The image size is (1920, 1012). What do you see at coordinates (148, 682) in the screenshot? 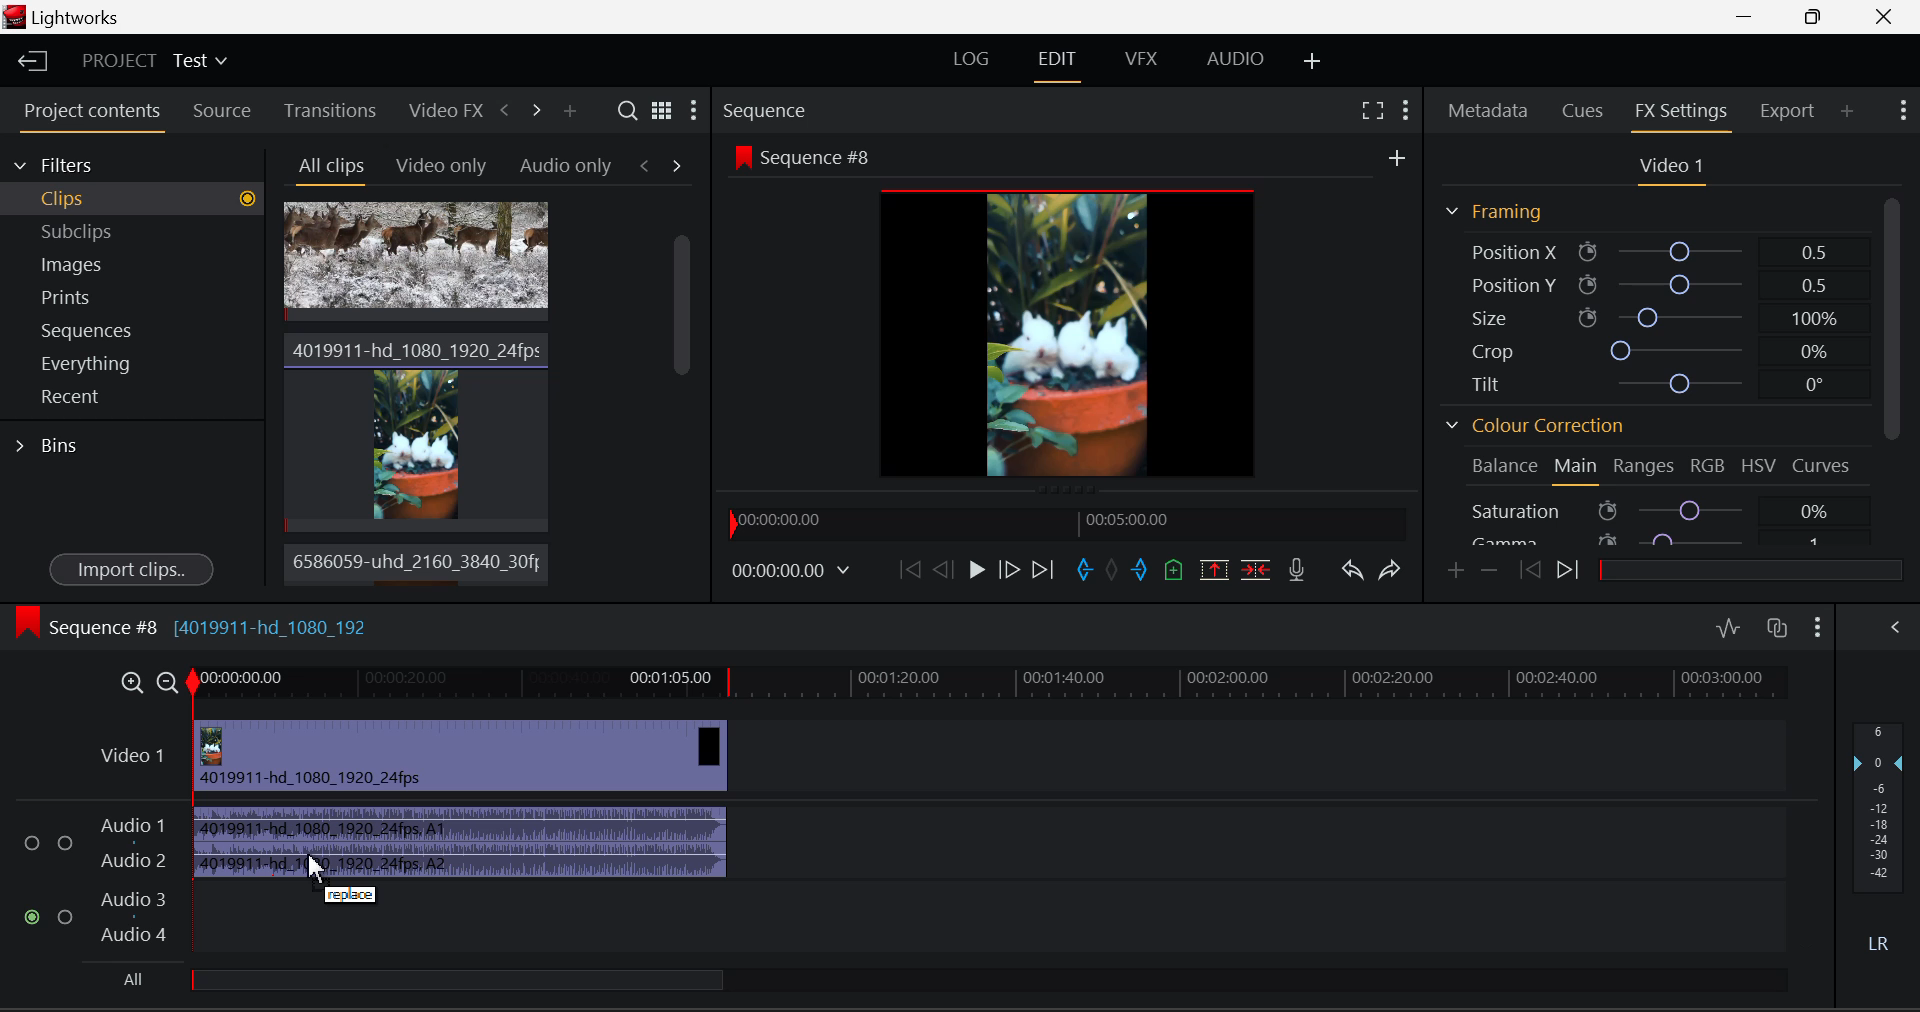
I see `Timeline Zoom In/Out` at bounding box center [148, 682].